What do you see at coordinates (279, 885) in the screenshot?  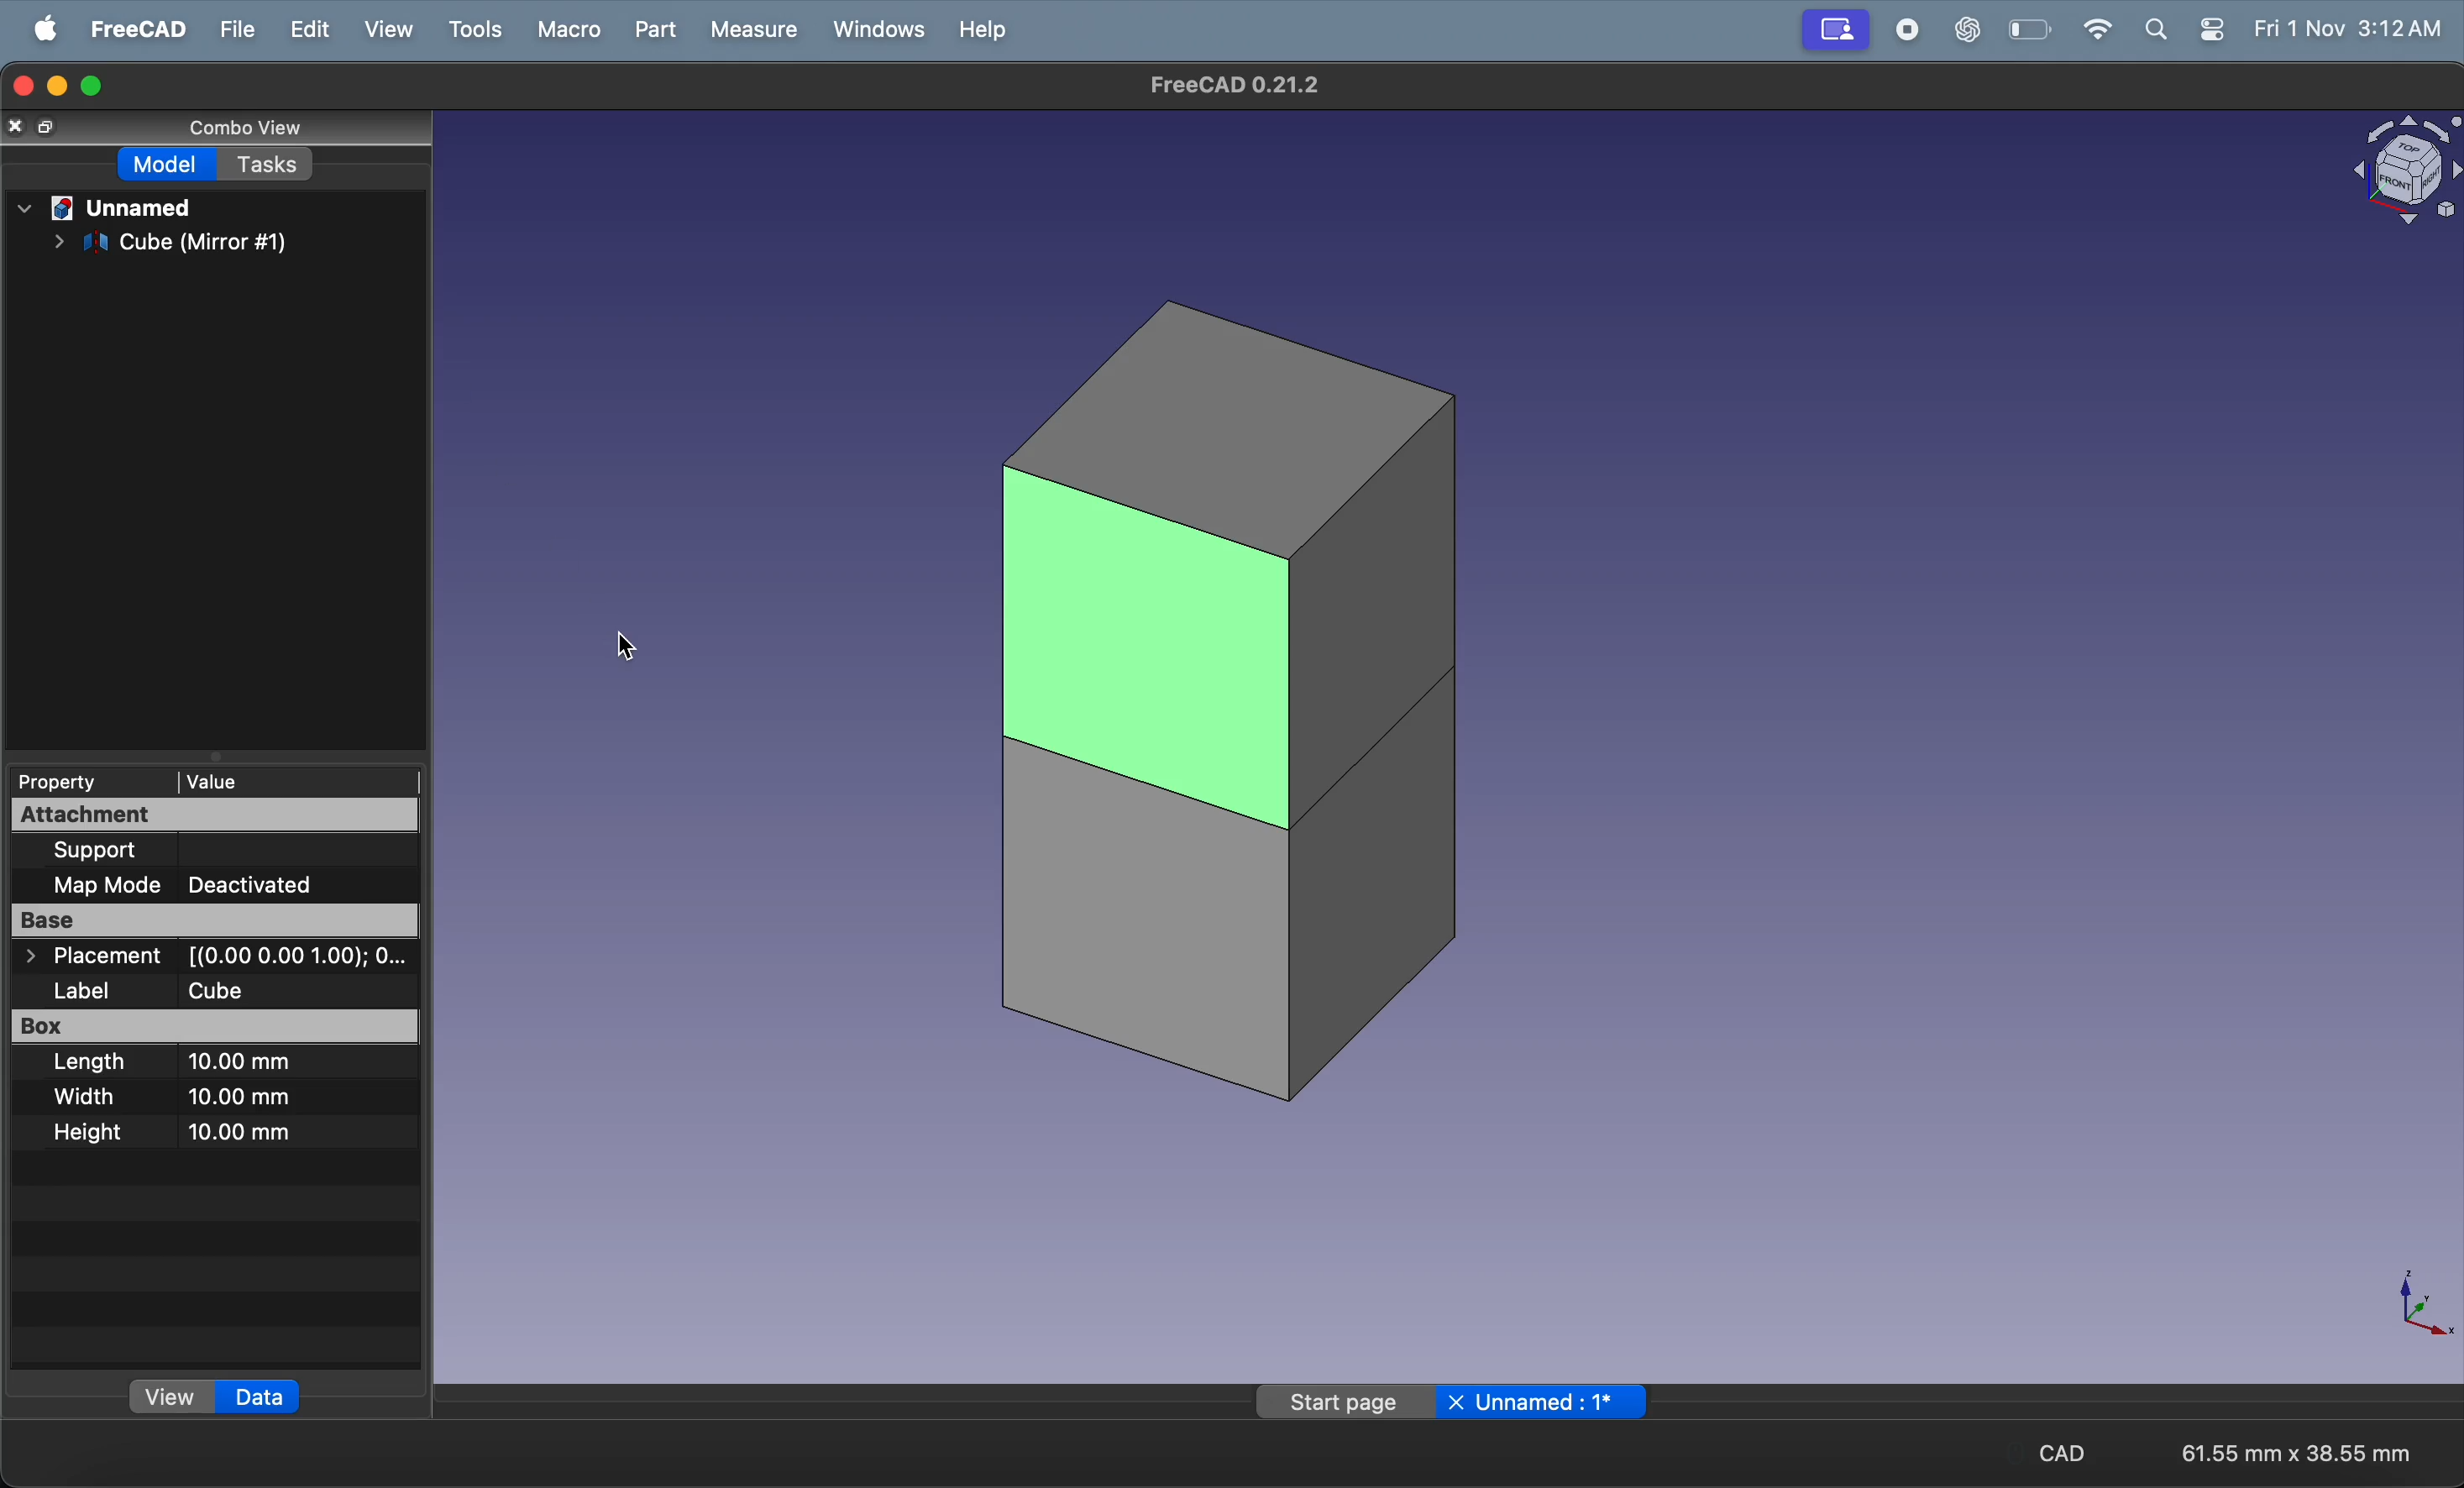 I see `Deactivated` at bounding box center [279, 885].